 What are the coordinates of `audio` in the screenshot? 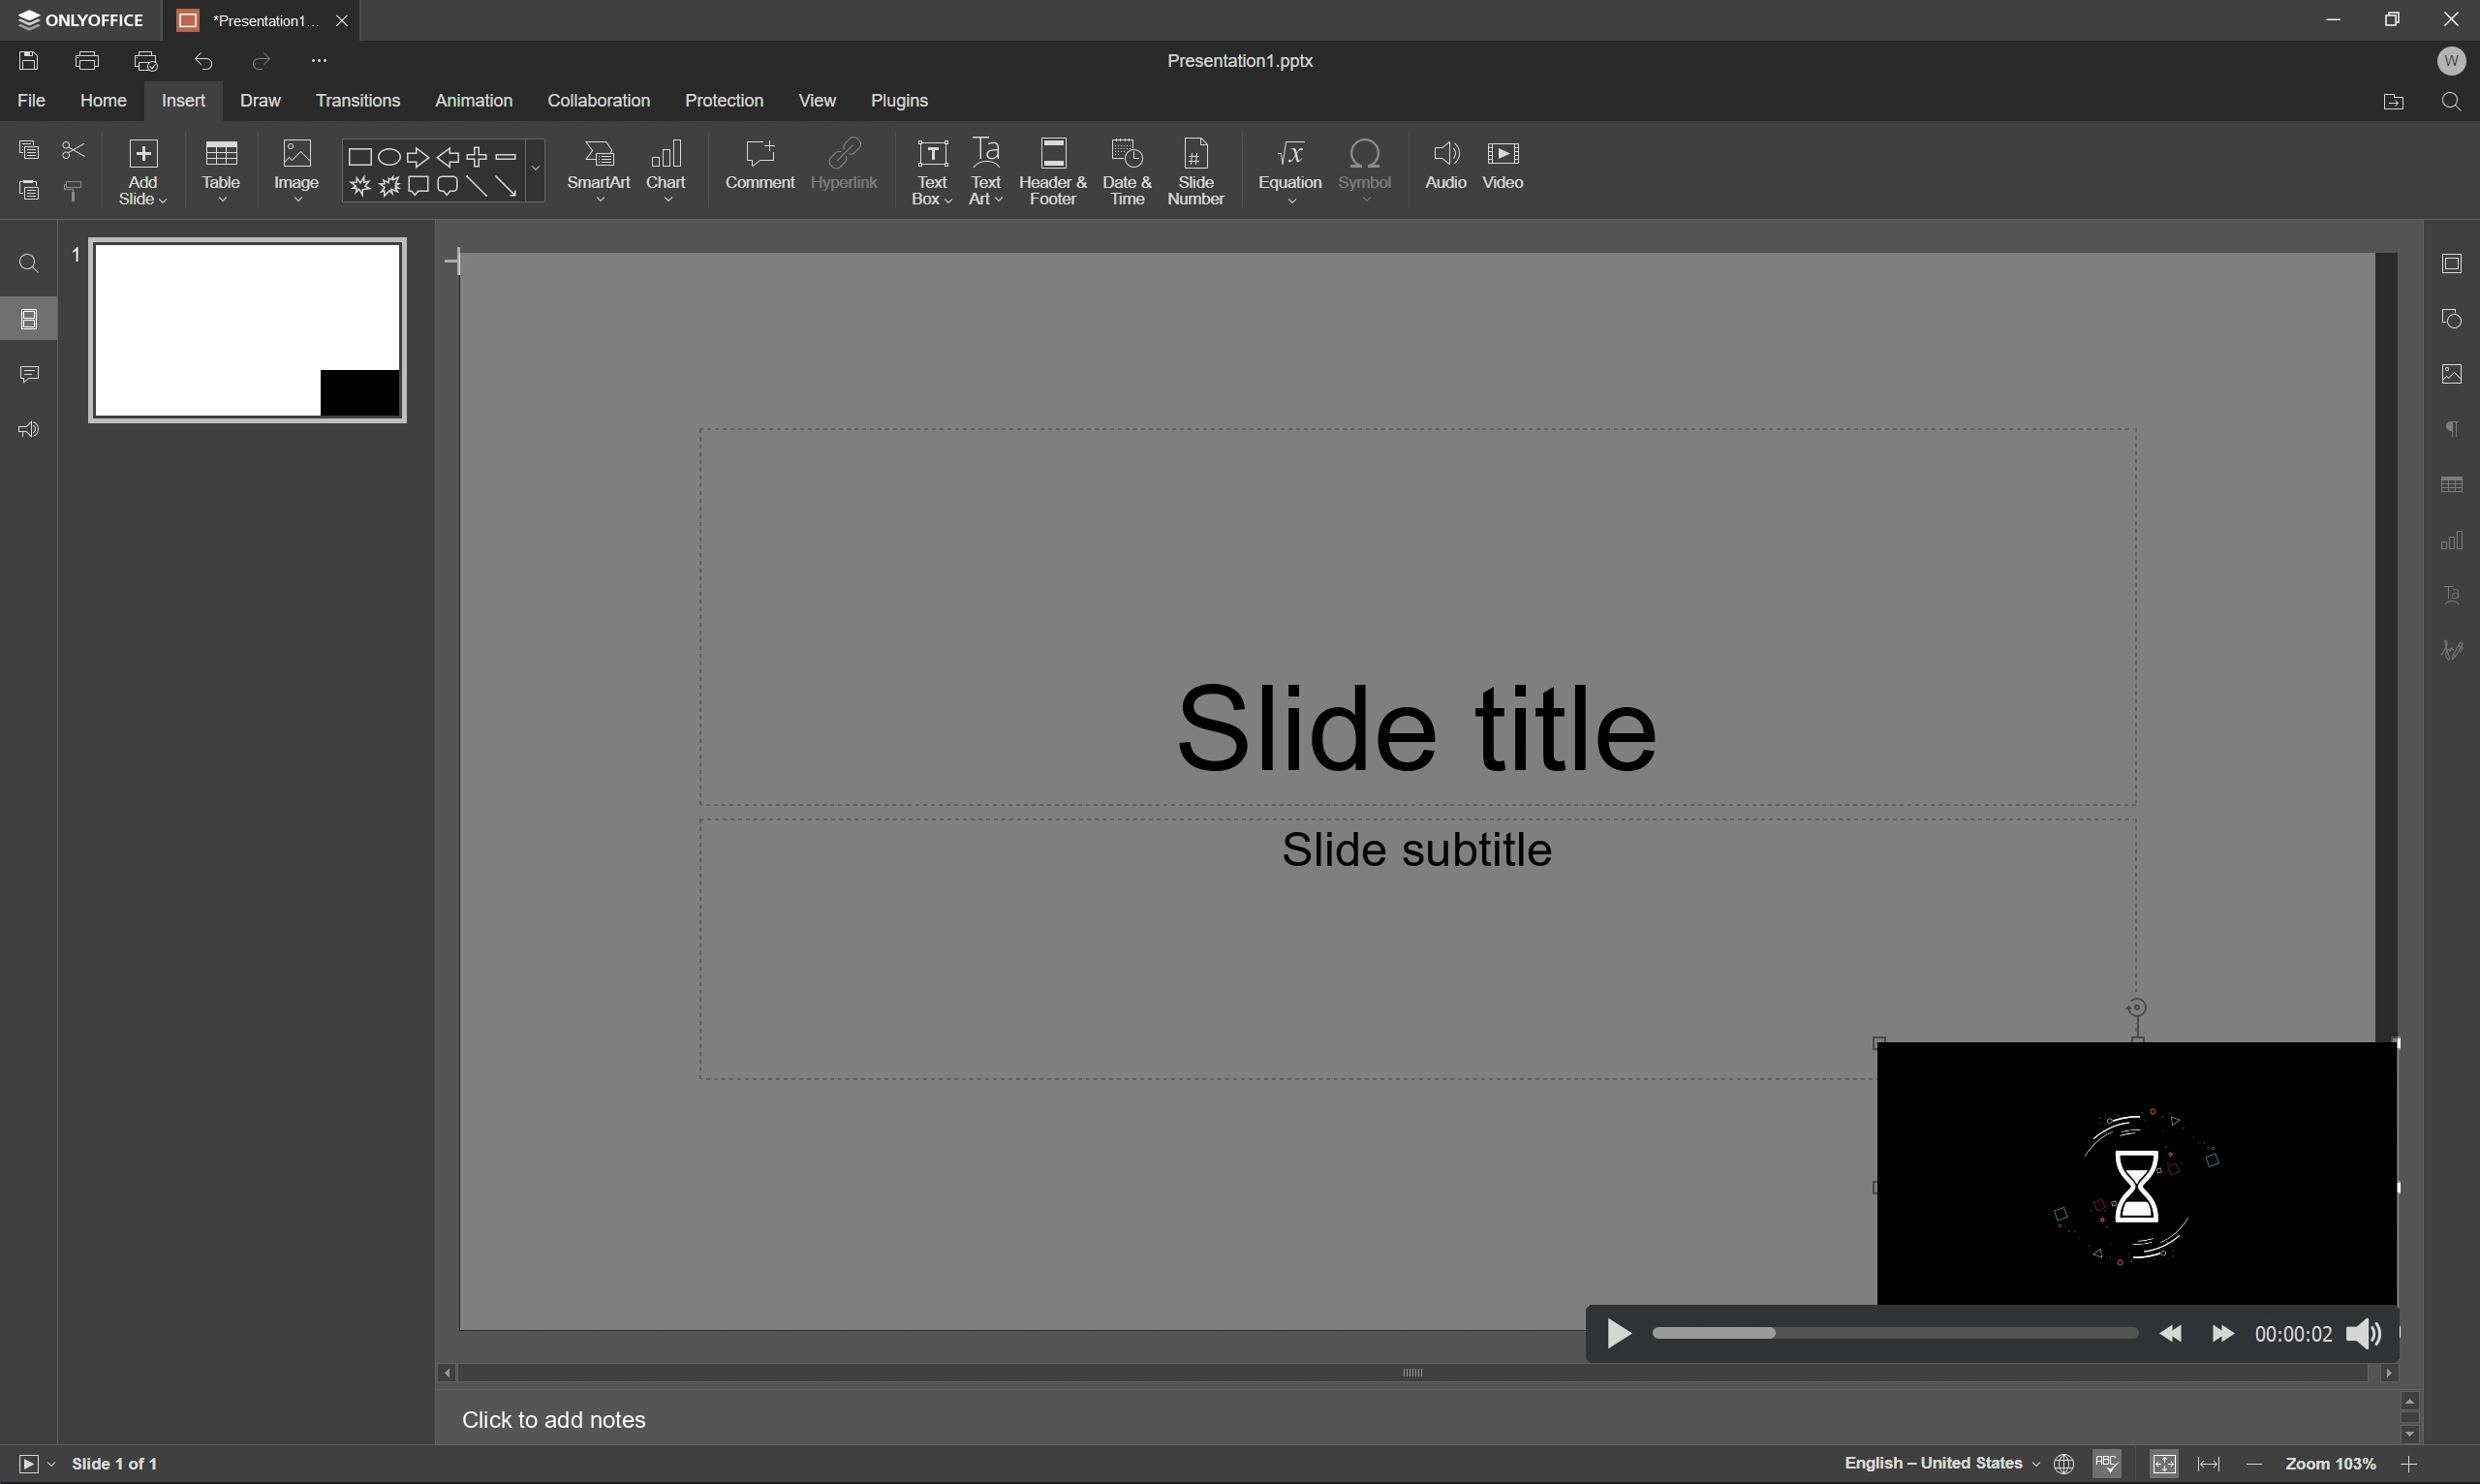 It's located at (1449, 166).